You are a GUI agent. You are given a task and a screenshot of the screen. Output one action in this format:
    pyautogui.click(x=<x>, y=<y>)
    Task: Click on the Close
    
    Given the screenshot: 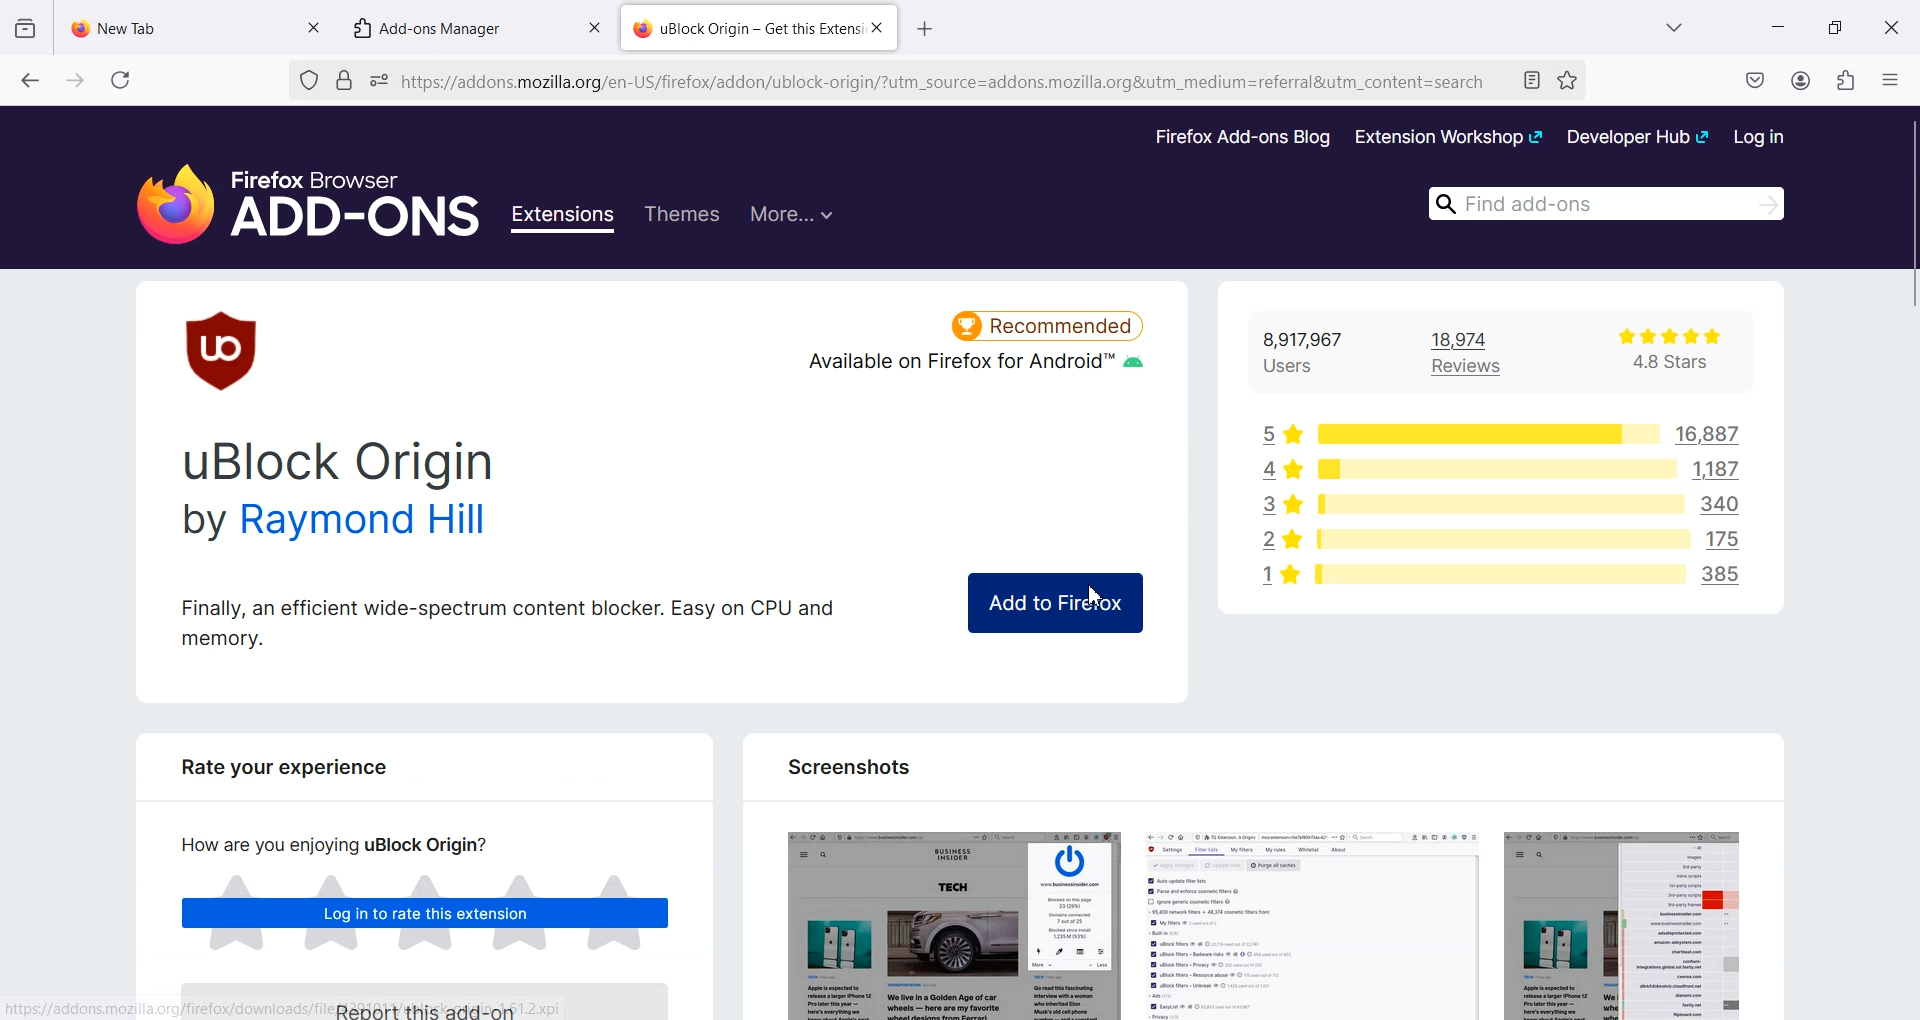 What is the action you would take?
    pyautogui.click(x=1891, y=26)
    